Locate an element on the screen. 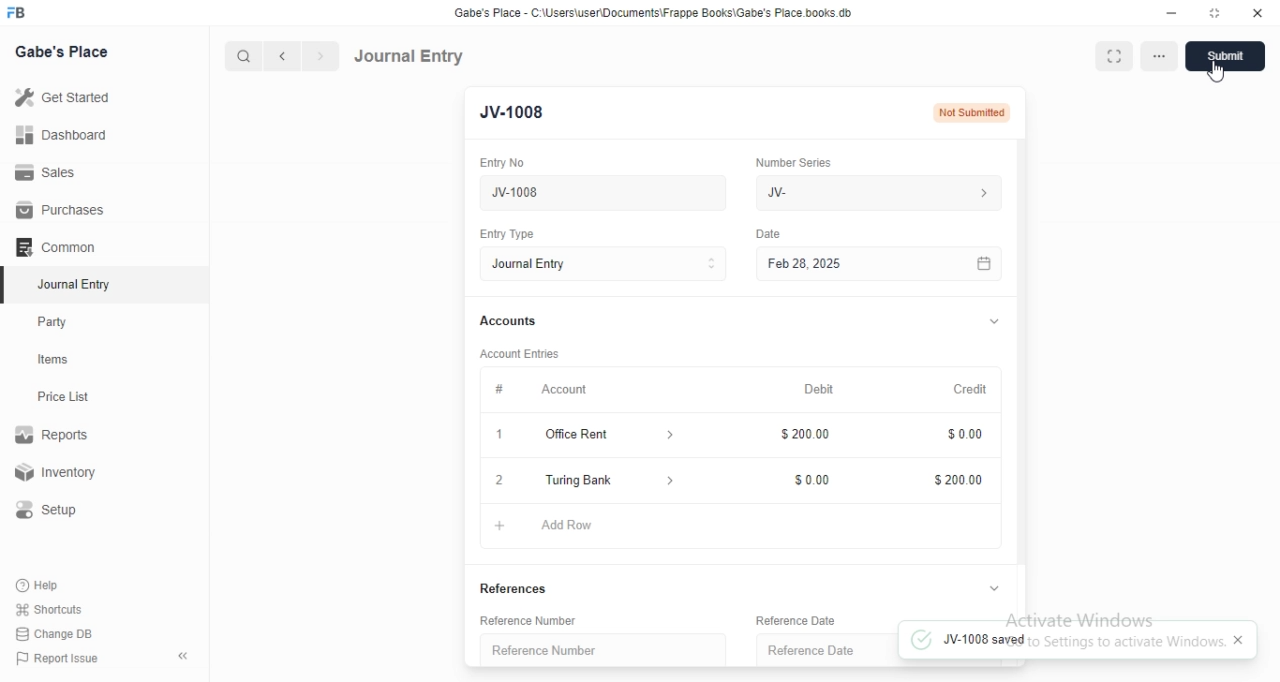  Jv-1008 is located at coordinates (554, 193).